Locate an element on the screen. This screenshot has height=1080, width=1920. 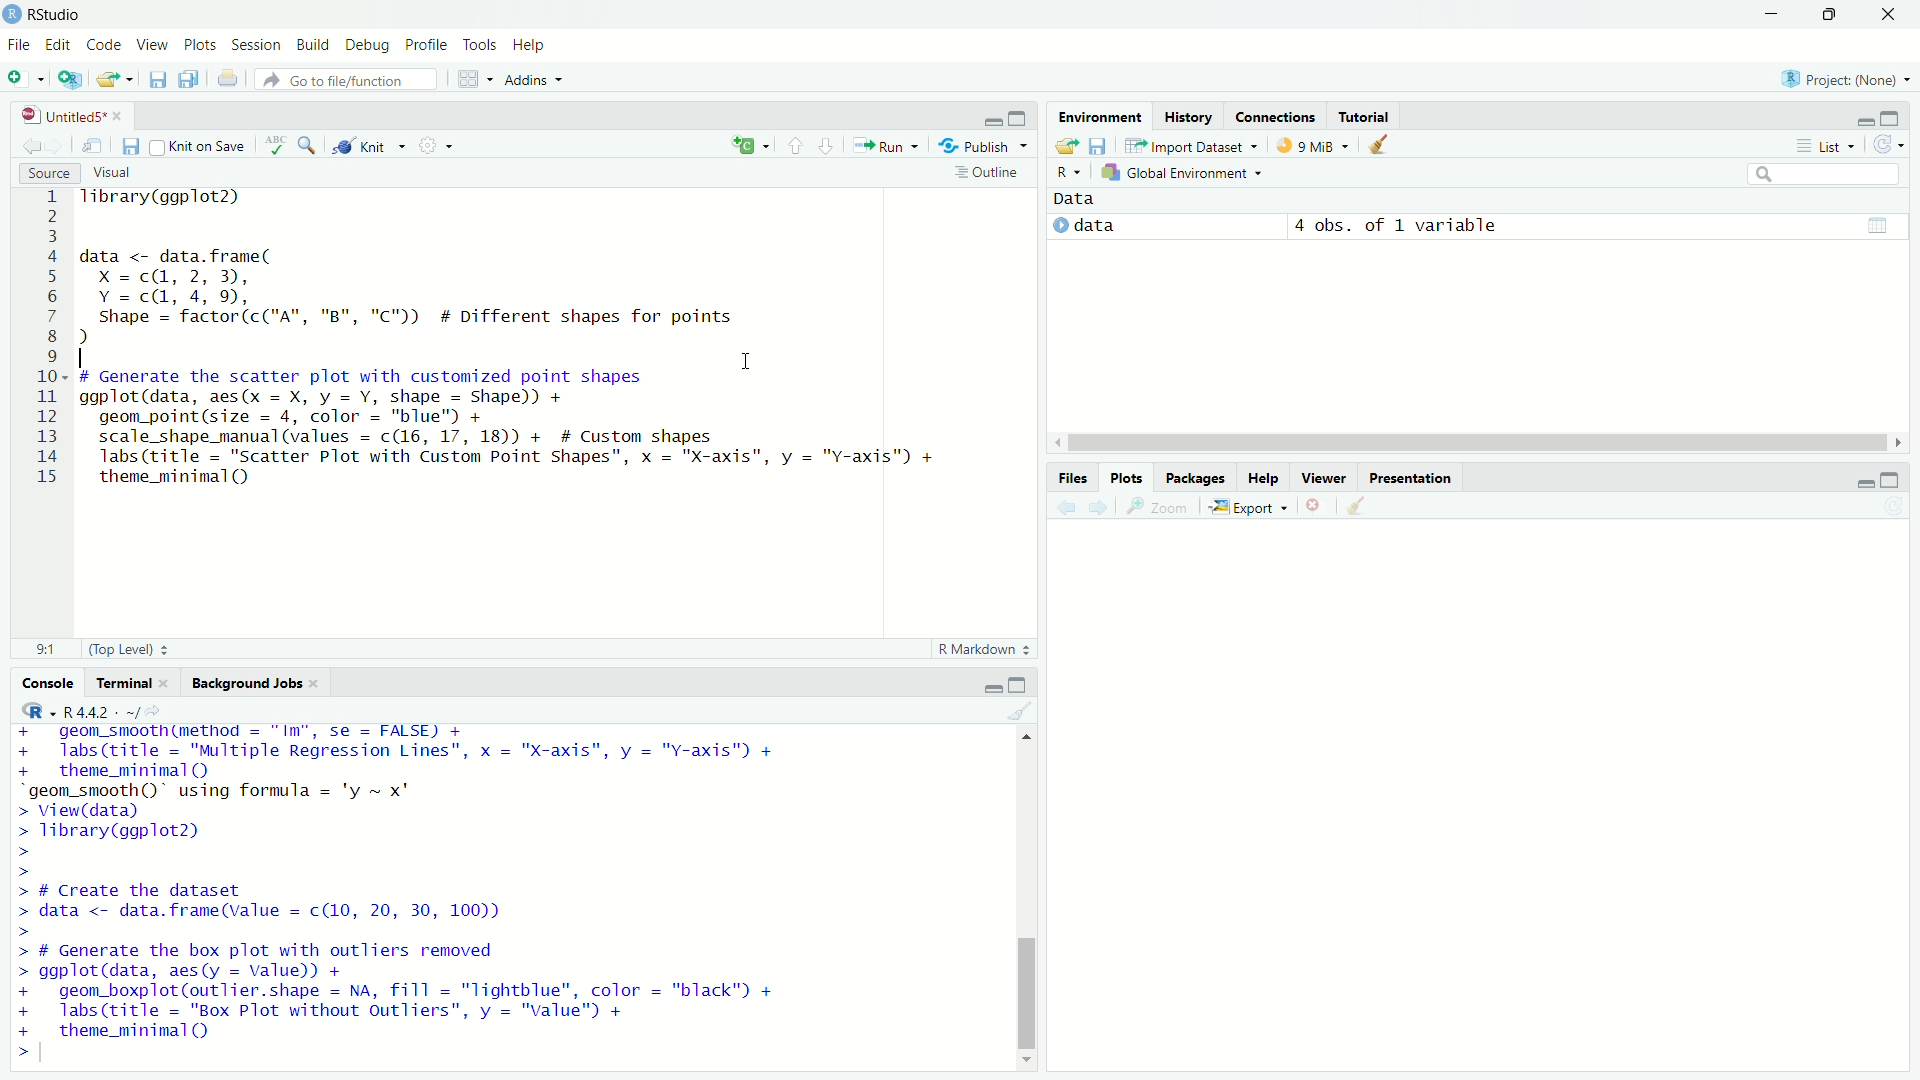
Refresh the list of objects in the environment is located at coordinates (1888, 144).